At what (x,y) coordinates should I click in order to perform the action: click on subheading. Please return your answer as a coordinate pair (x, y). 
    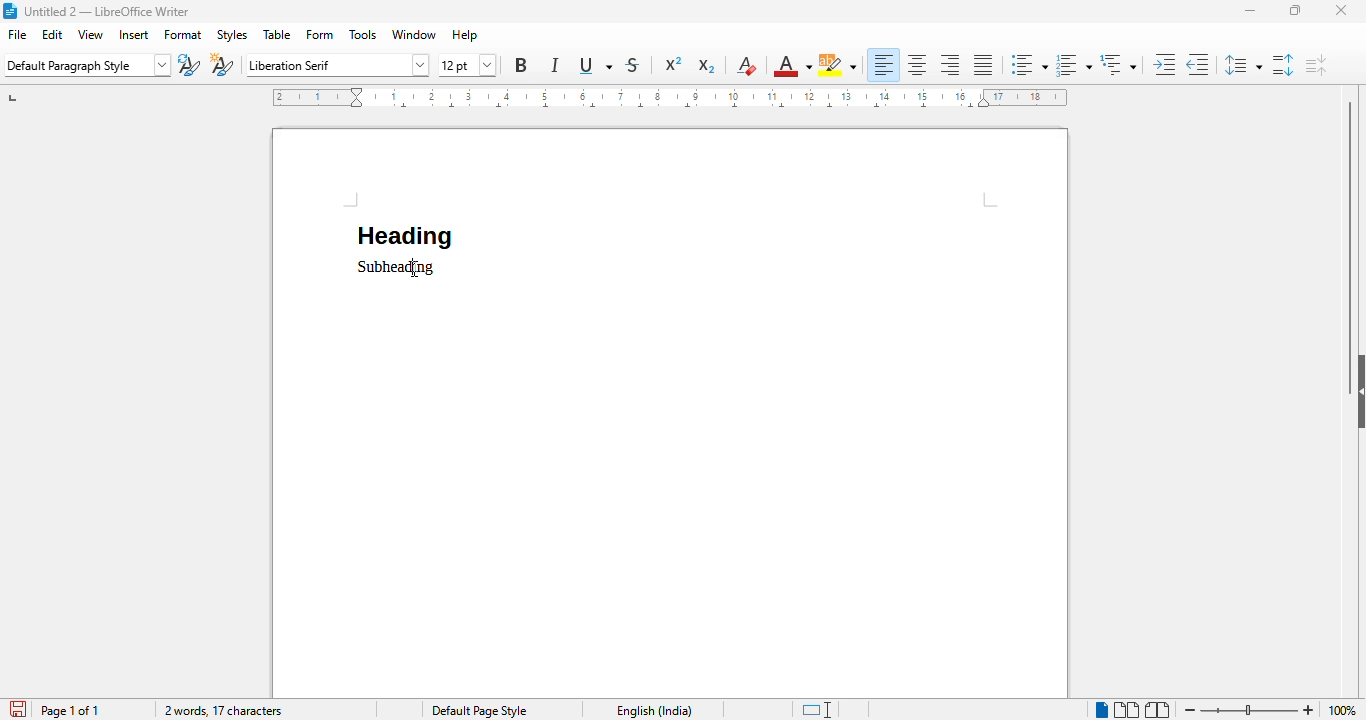
    Looking at the image, I should click on (397, 268).